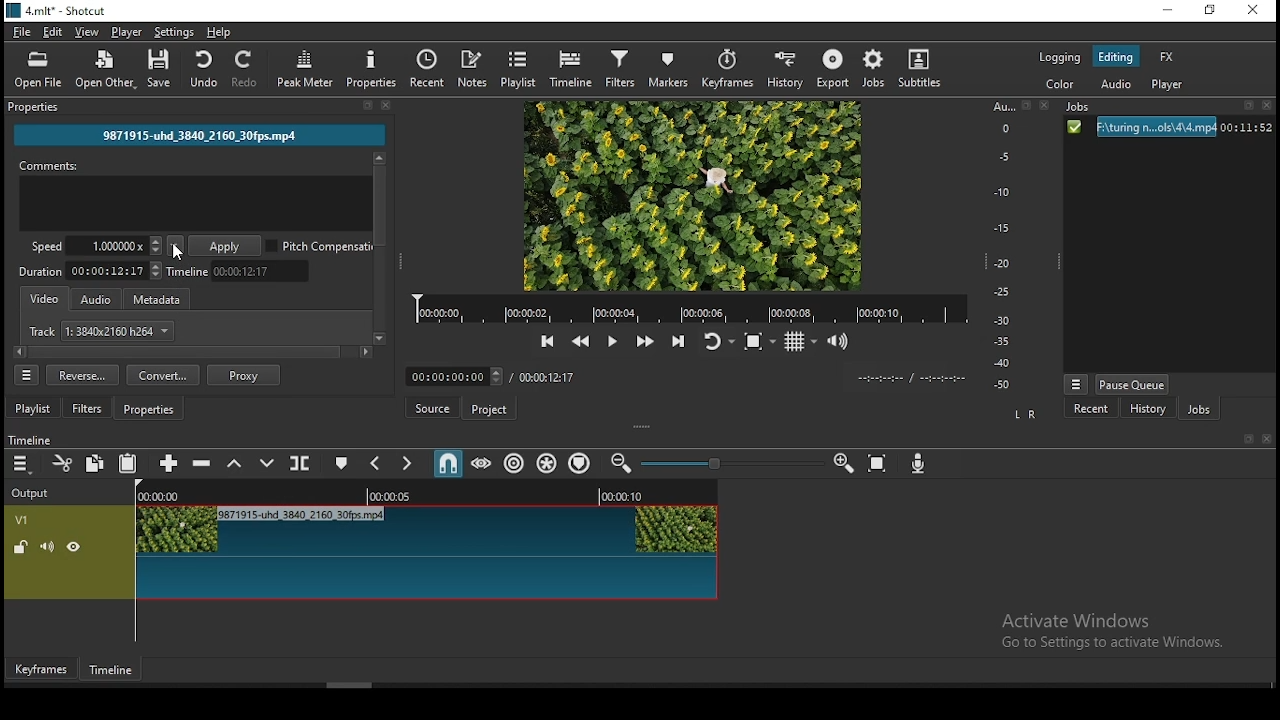 The height and width of the screenshot is (720, 1280). I want to click on zoom timeline out, so click(624, 463).